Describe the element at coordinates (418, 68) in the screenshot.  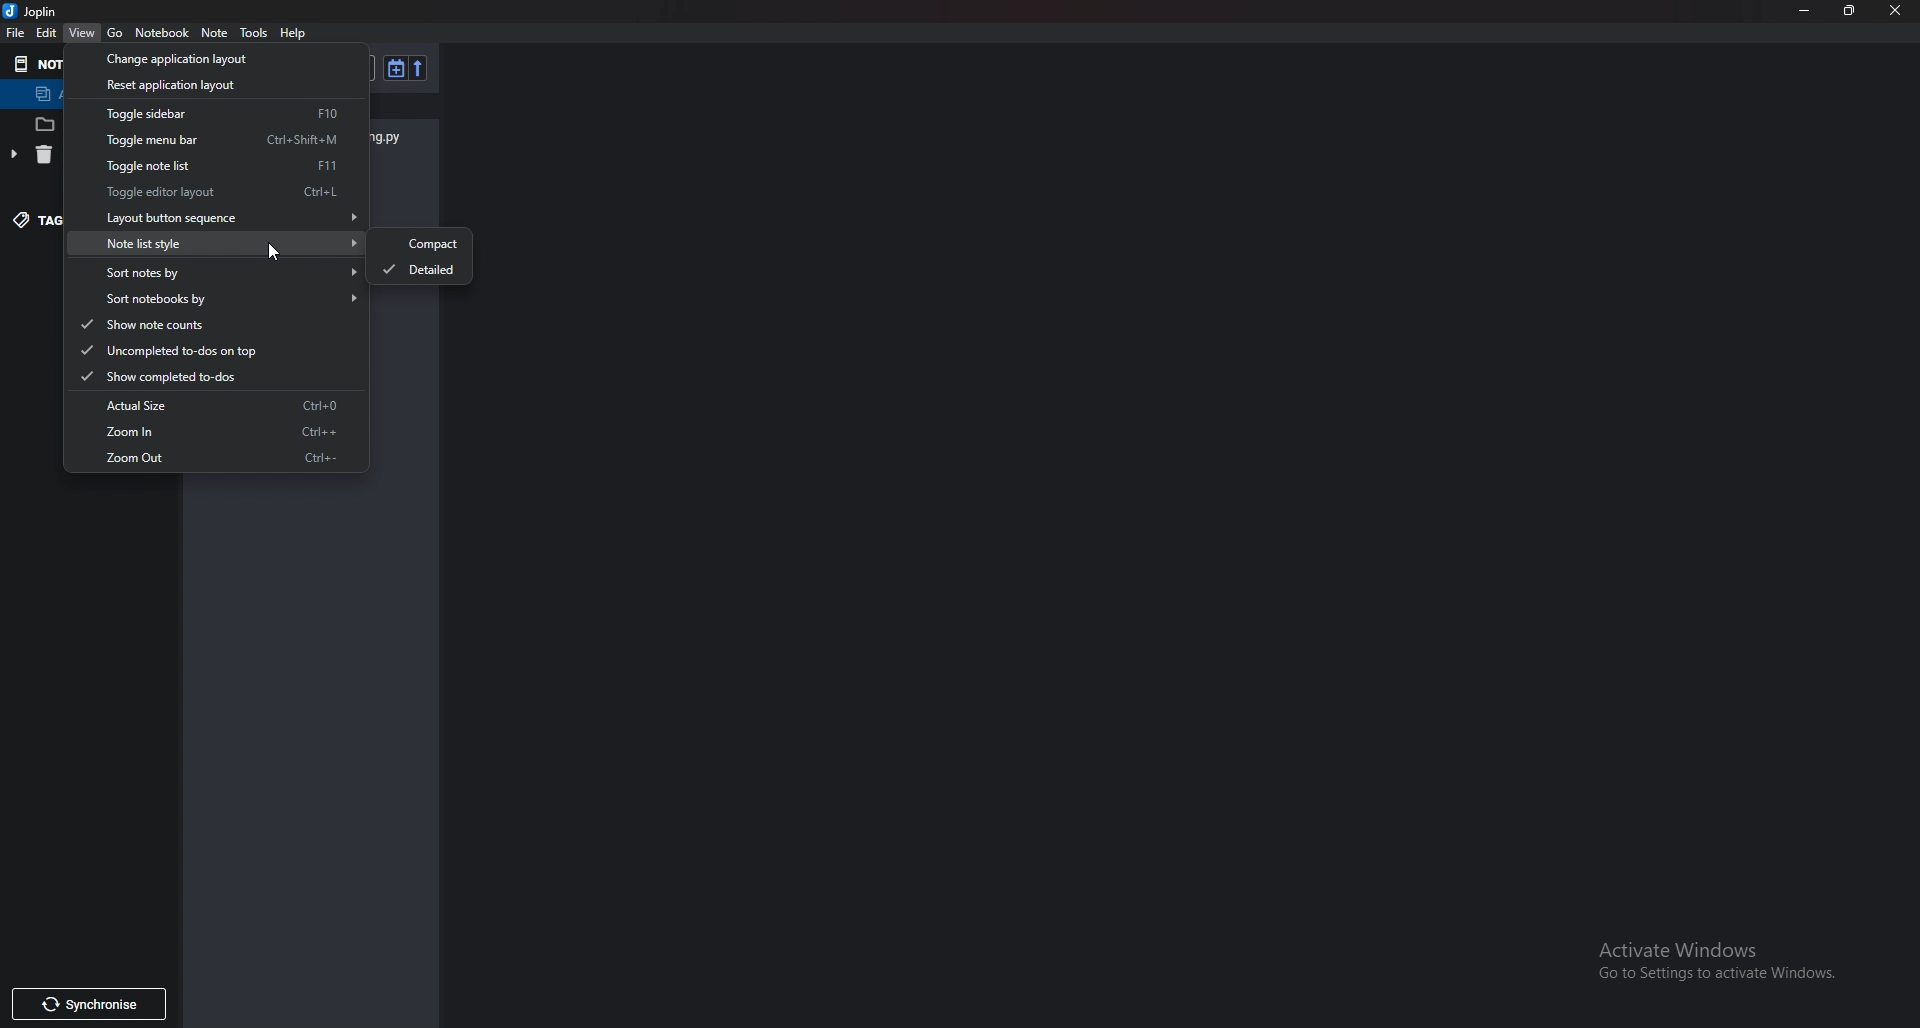
I see `Reverse sort order` at that location.